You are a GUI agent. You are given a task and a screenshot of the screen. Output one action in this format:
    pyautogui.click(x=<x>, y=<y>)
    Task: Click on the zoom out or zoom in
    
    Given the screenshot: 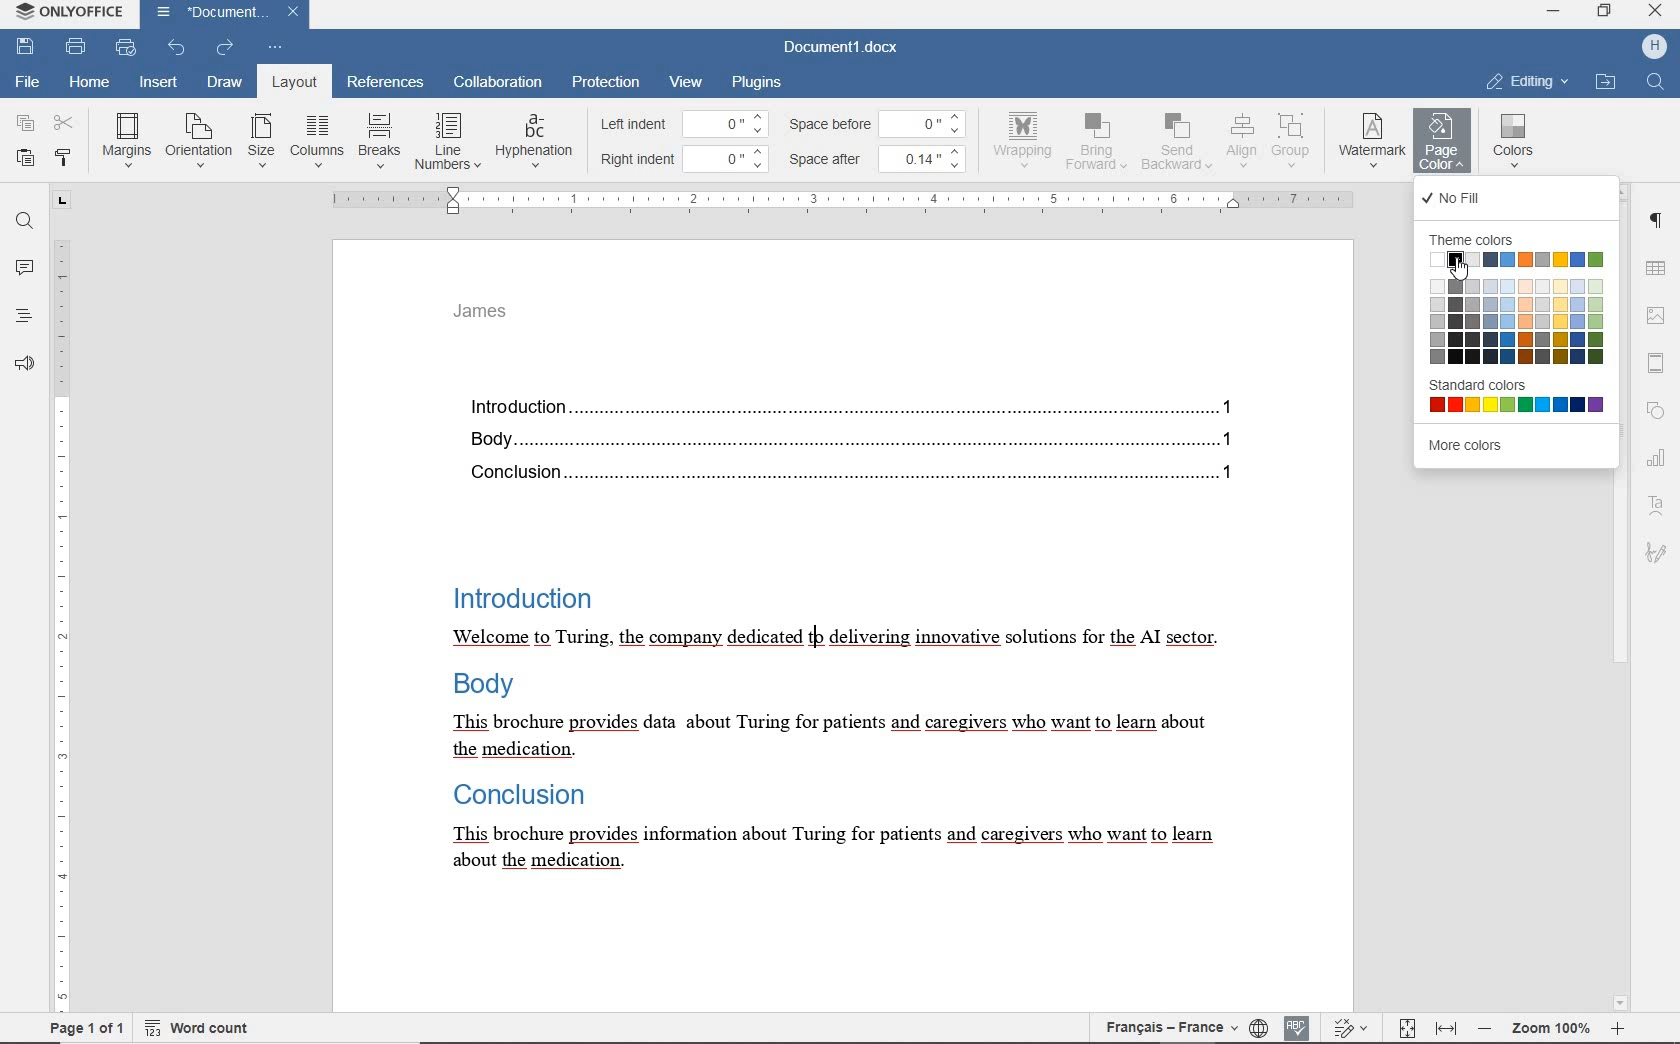 What is the action you would take?
    pyautogui.click(x=1552, y=1027)
    